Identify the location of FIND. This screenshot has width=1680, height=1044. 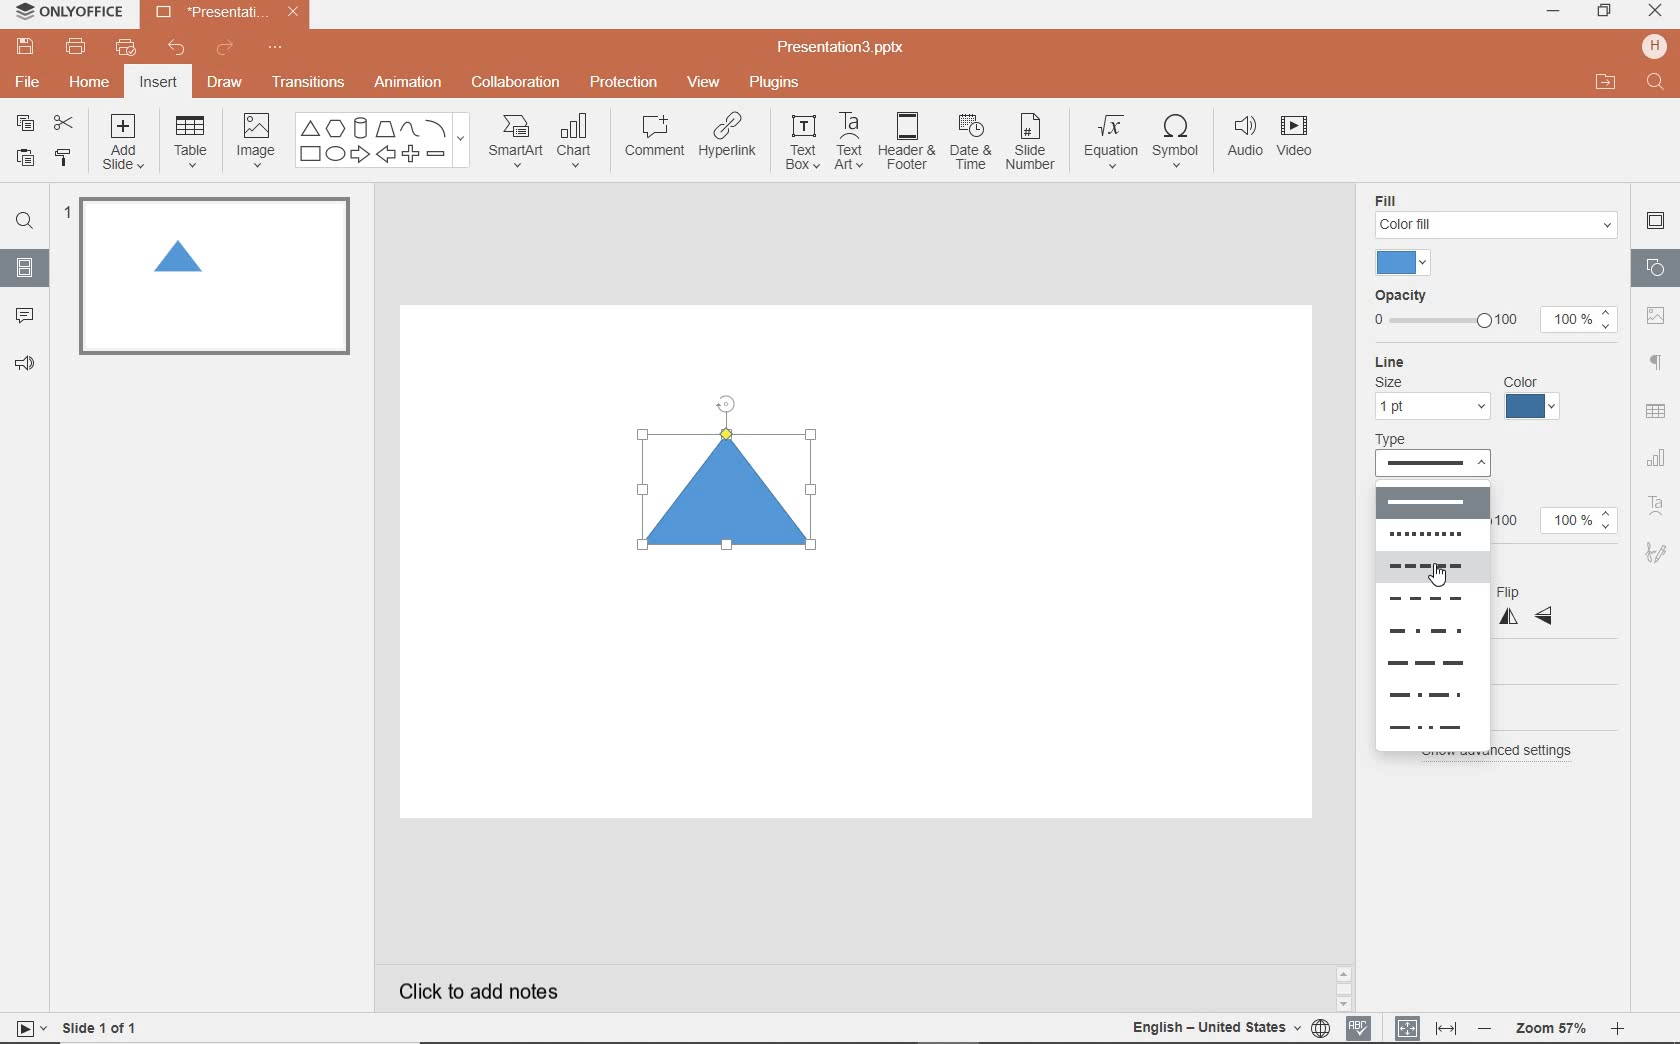
(24, 224).